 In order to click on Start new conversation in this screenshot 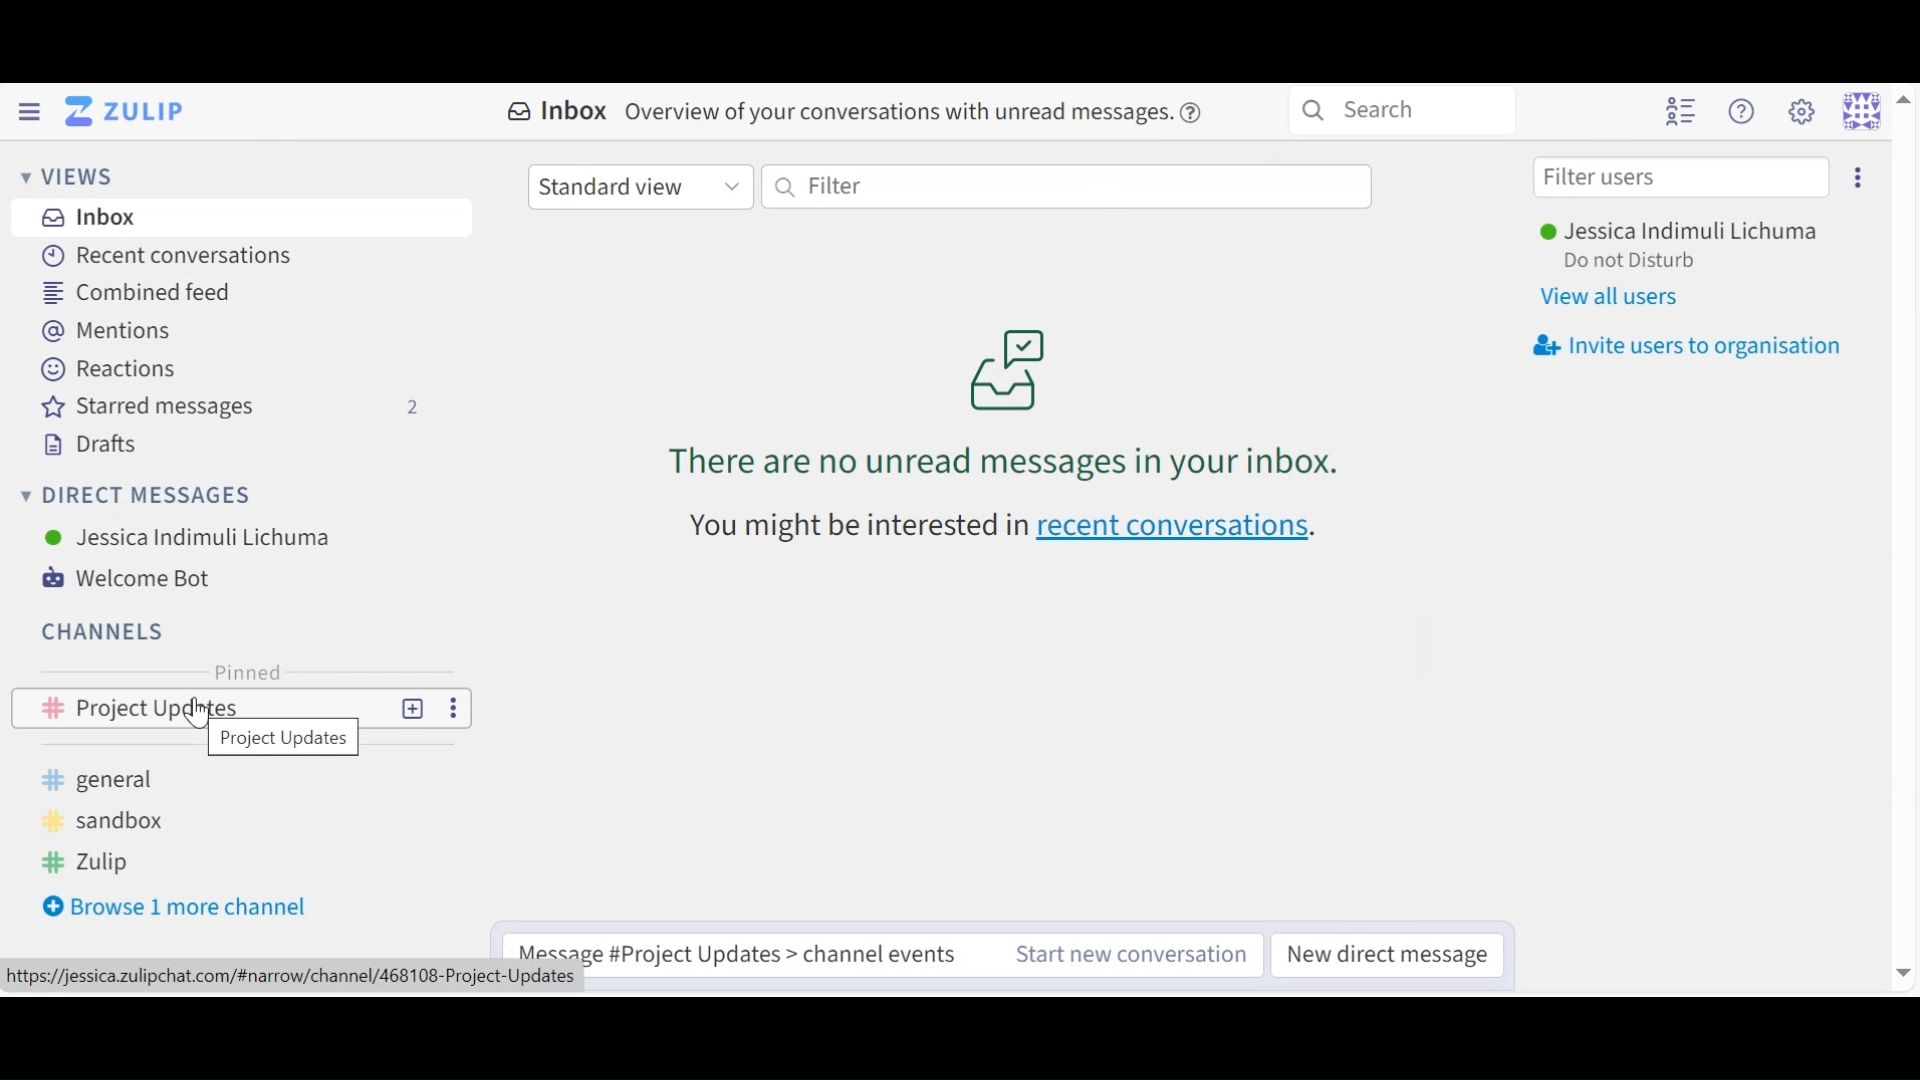, I will do `click(1132, 956)`.